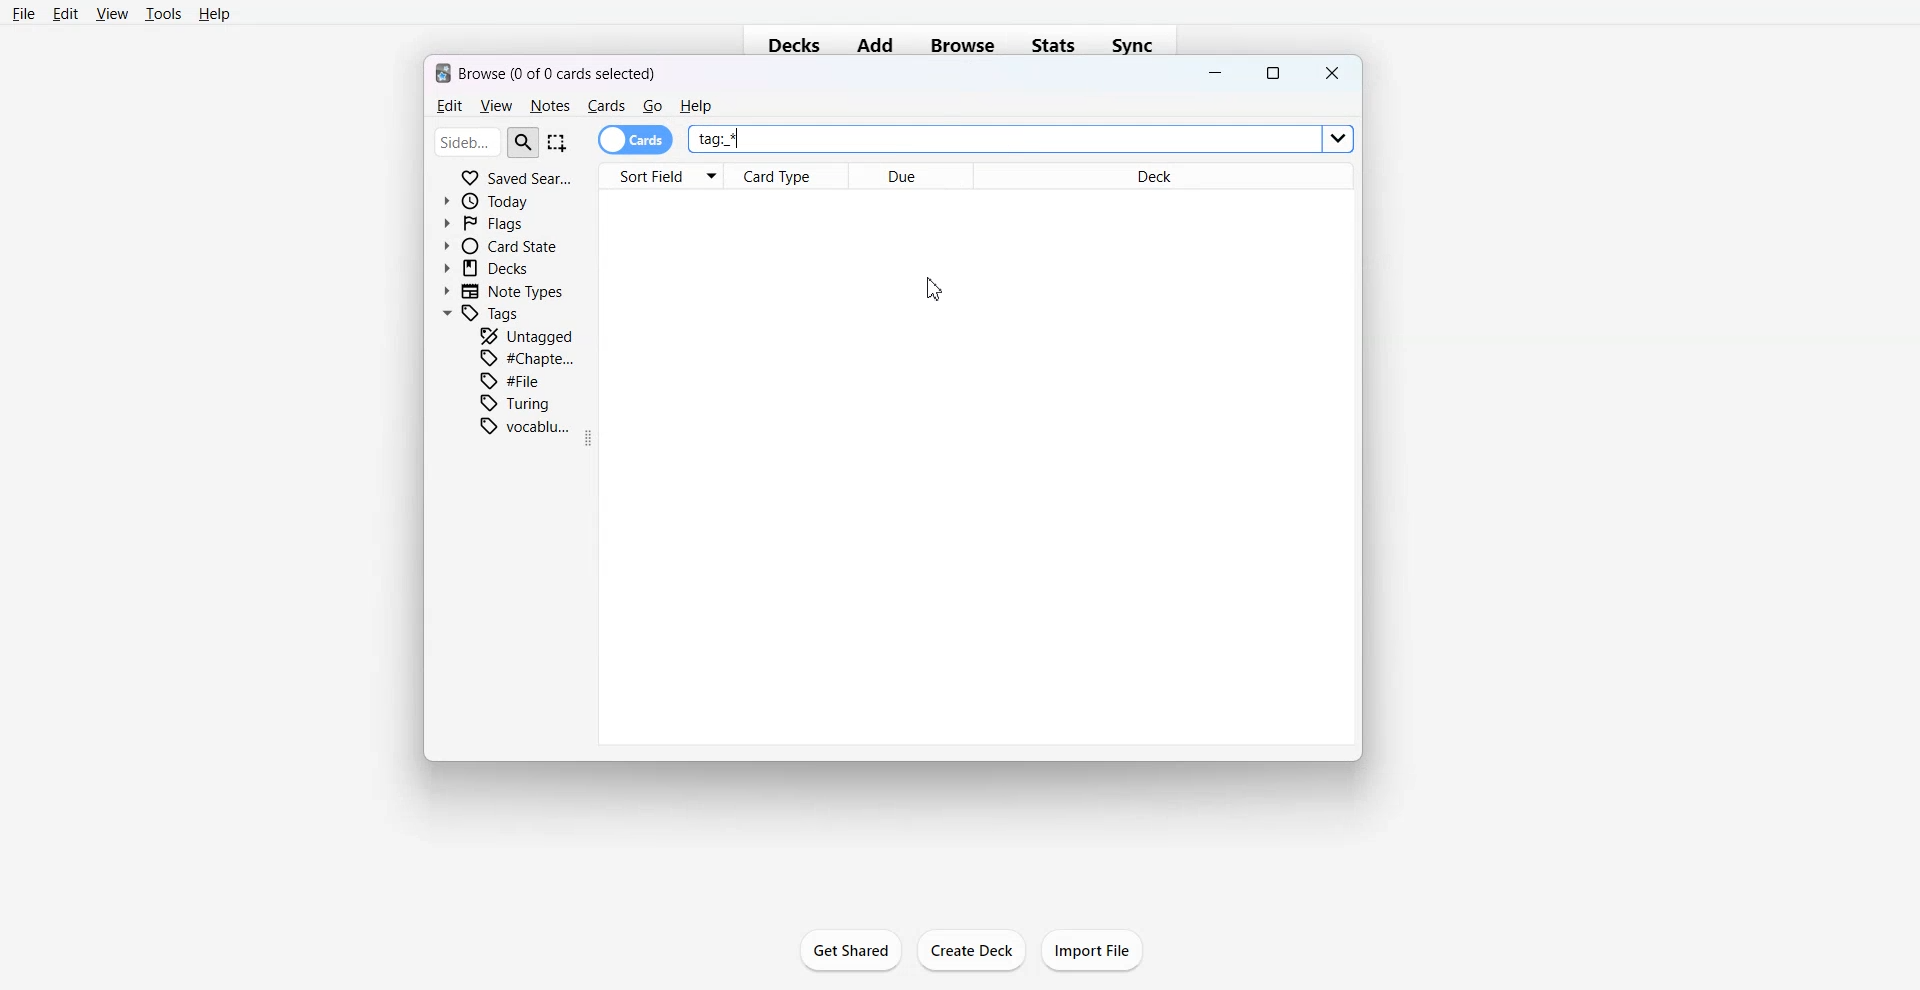 Image resolution: width=1920 pixels, height=990 pixels. I want to click on Help, so click(215, 15).